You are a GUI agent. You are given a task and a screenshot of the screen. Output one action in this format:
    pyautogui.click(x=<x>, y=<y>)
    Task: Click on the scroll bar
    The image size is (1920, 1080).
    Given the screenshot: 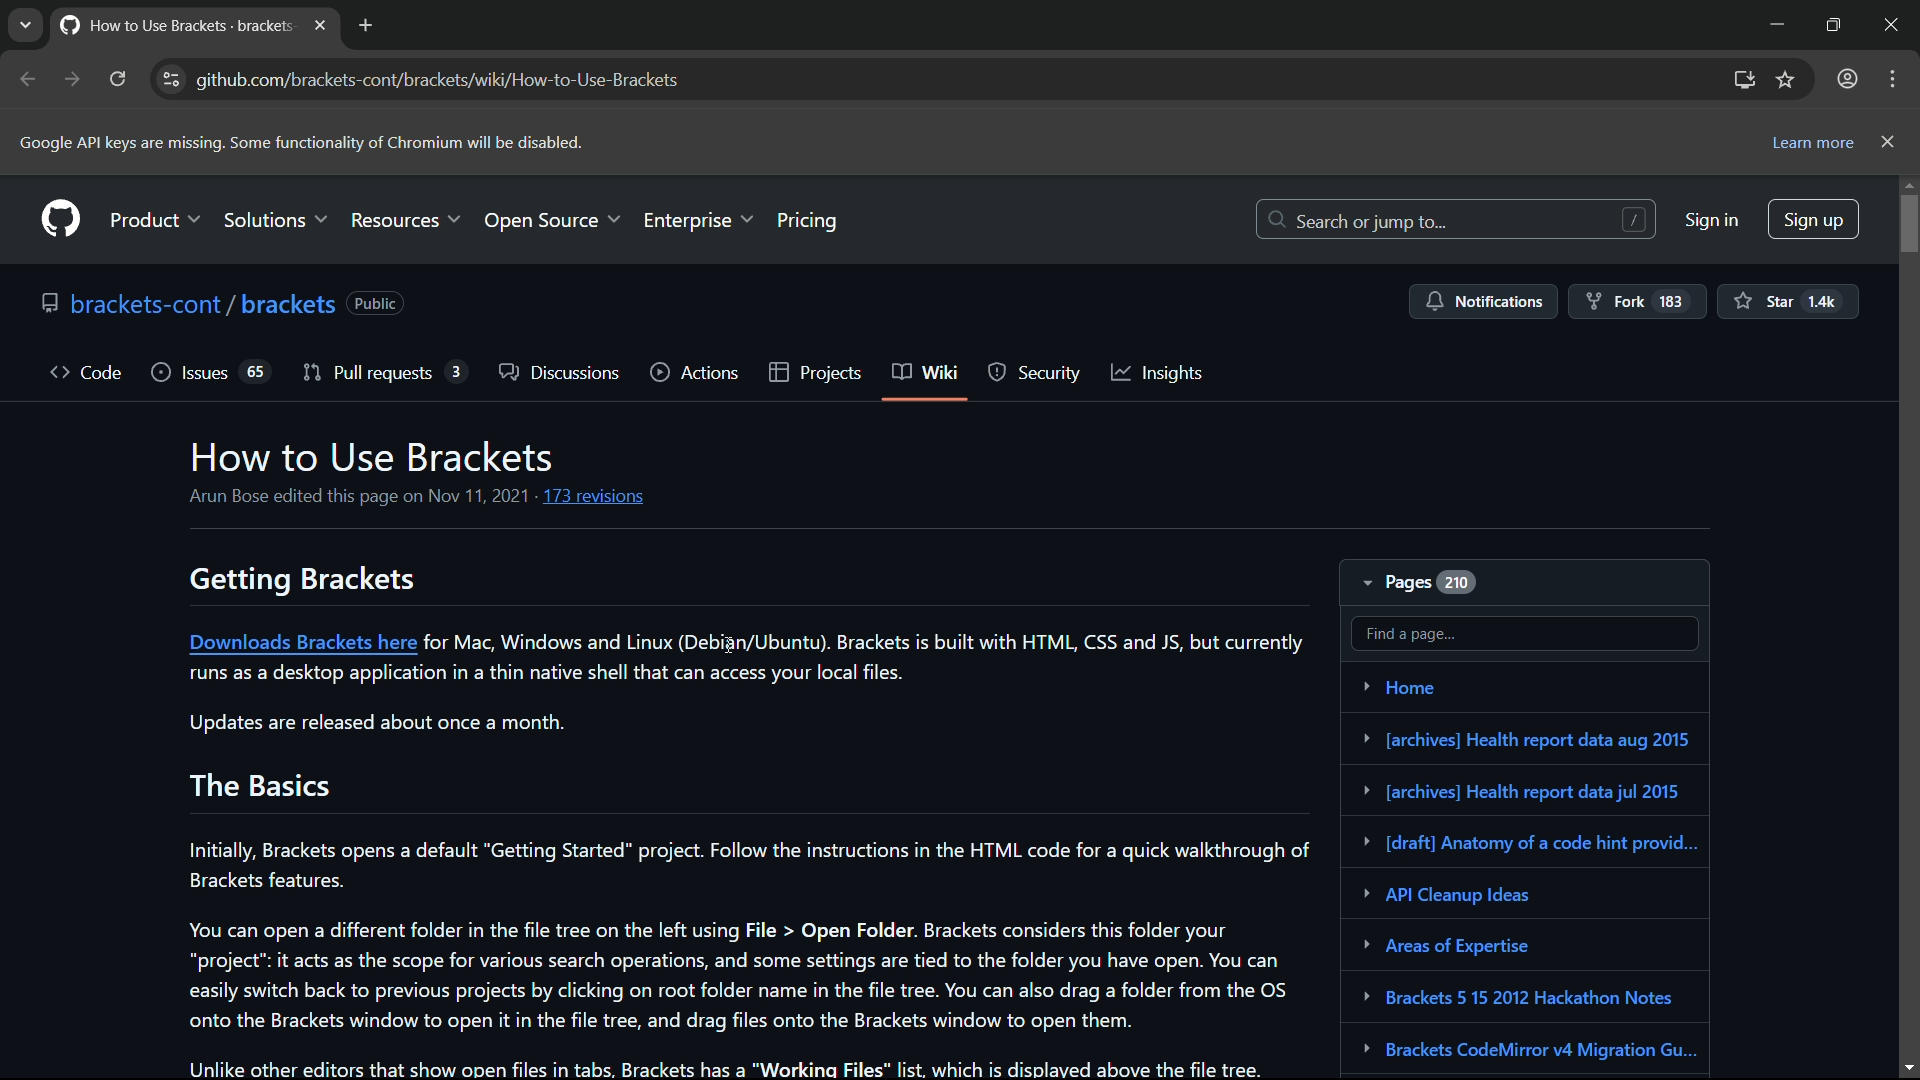 What is the action you would take?
    pyautogui.click(x=1908, y=626)
    